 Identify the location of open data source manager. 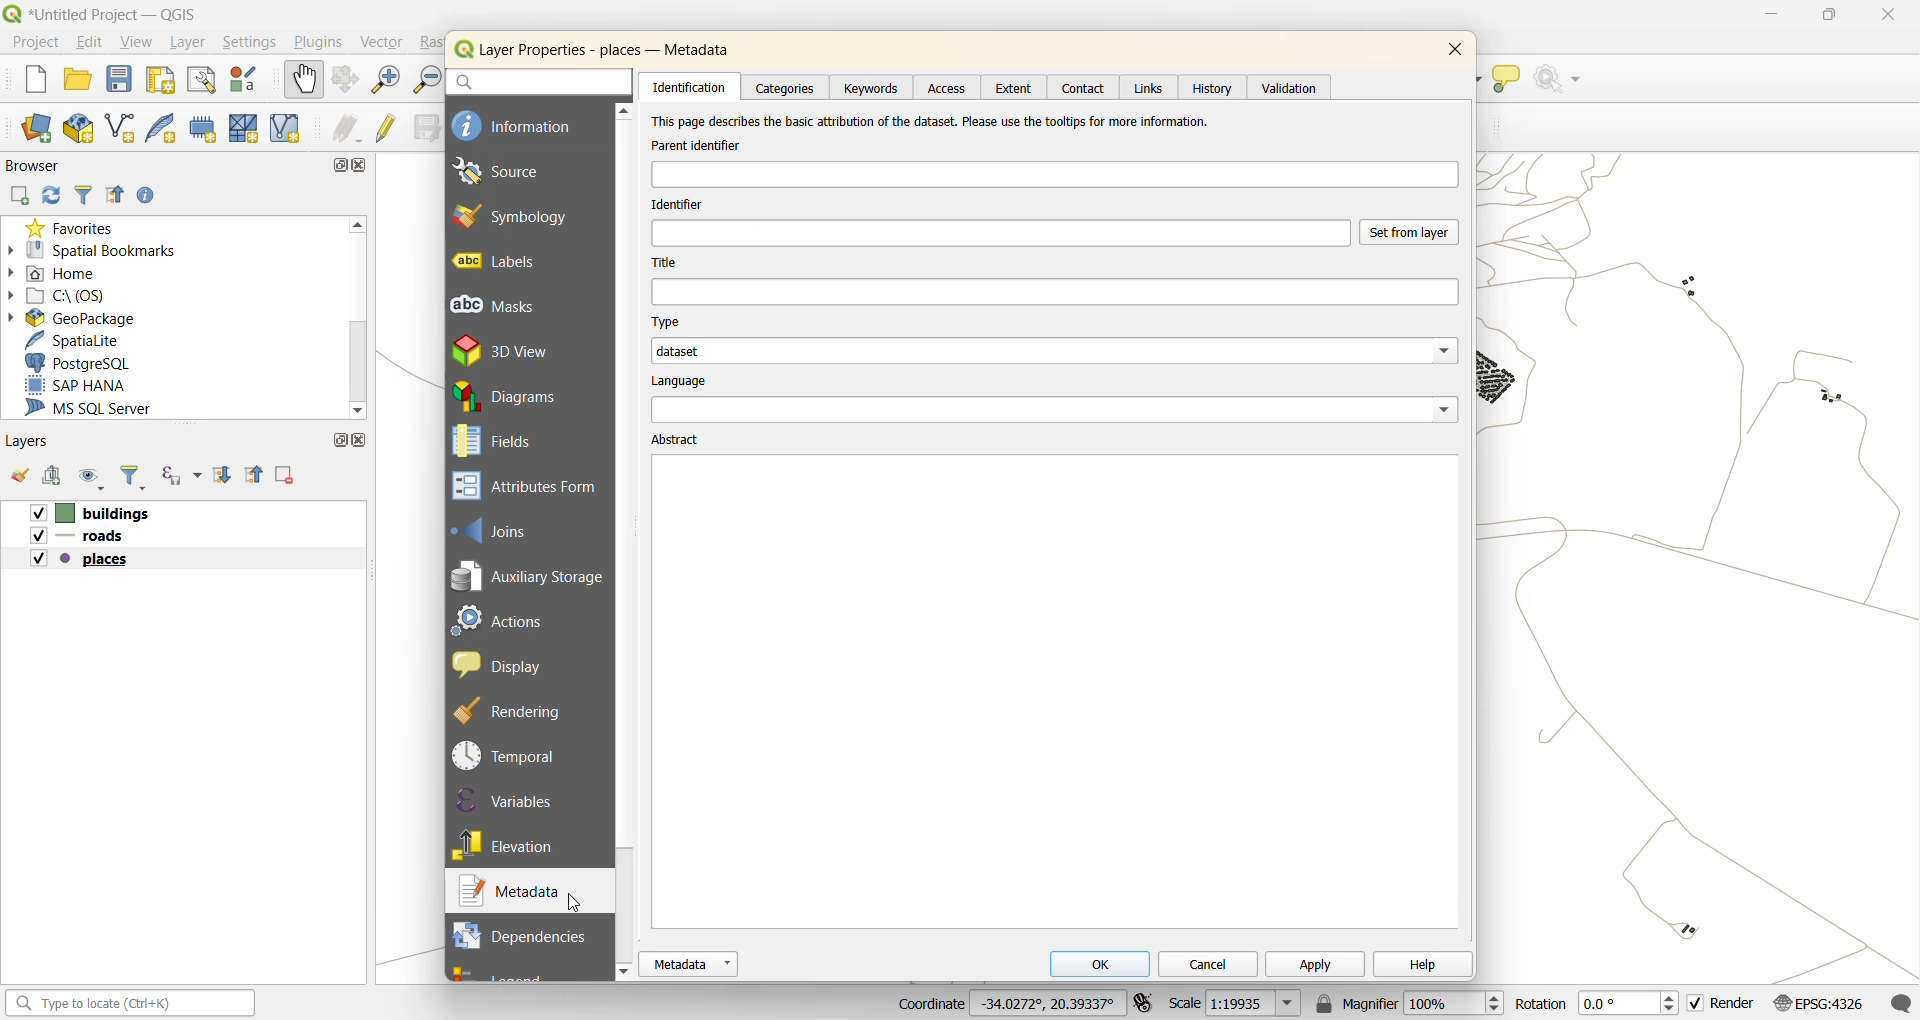
(42, 128).